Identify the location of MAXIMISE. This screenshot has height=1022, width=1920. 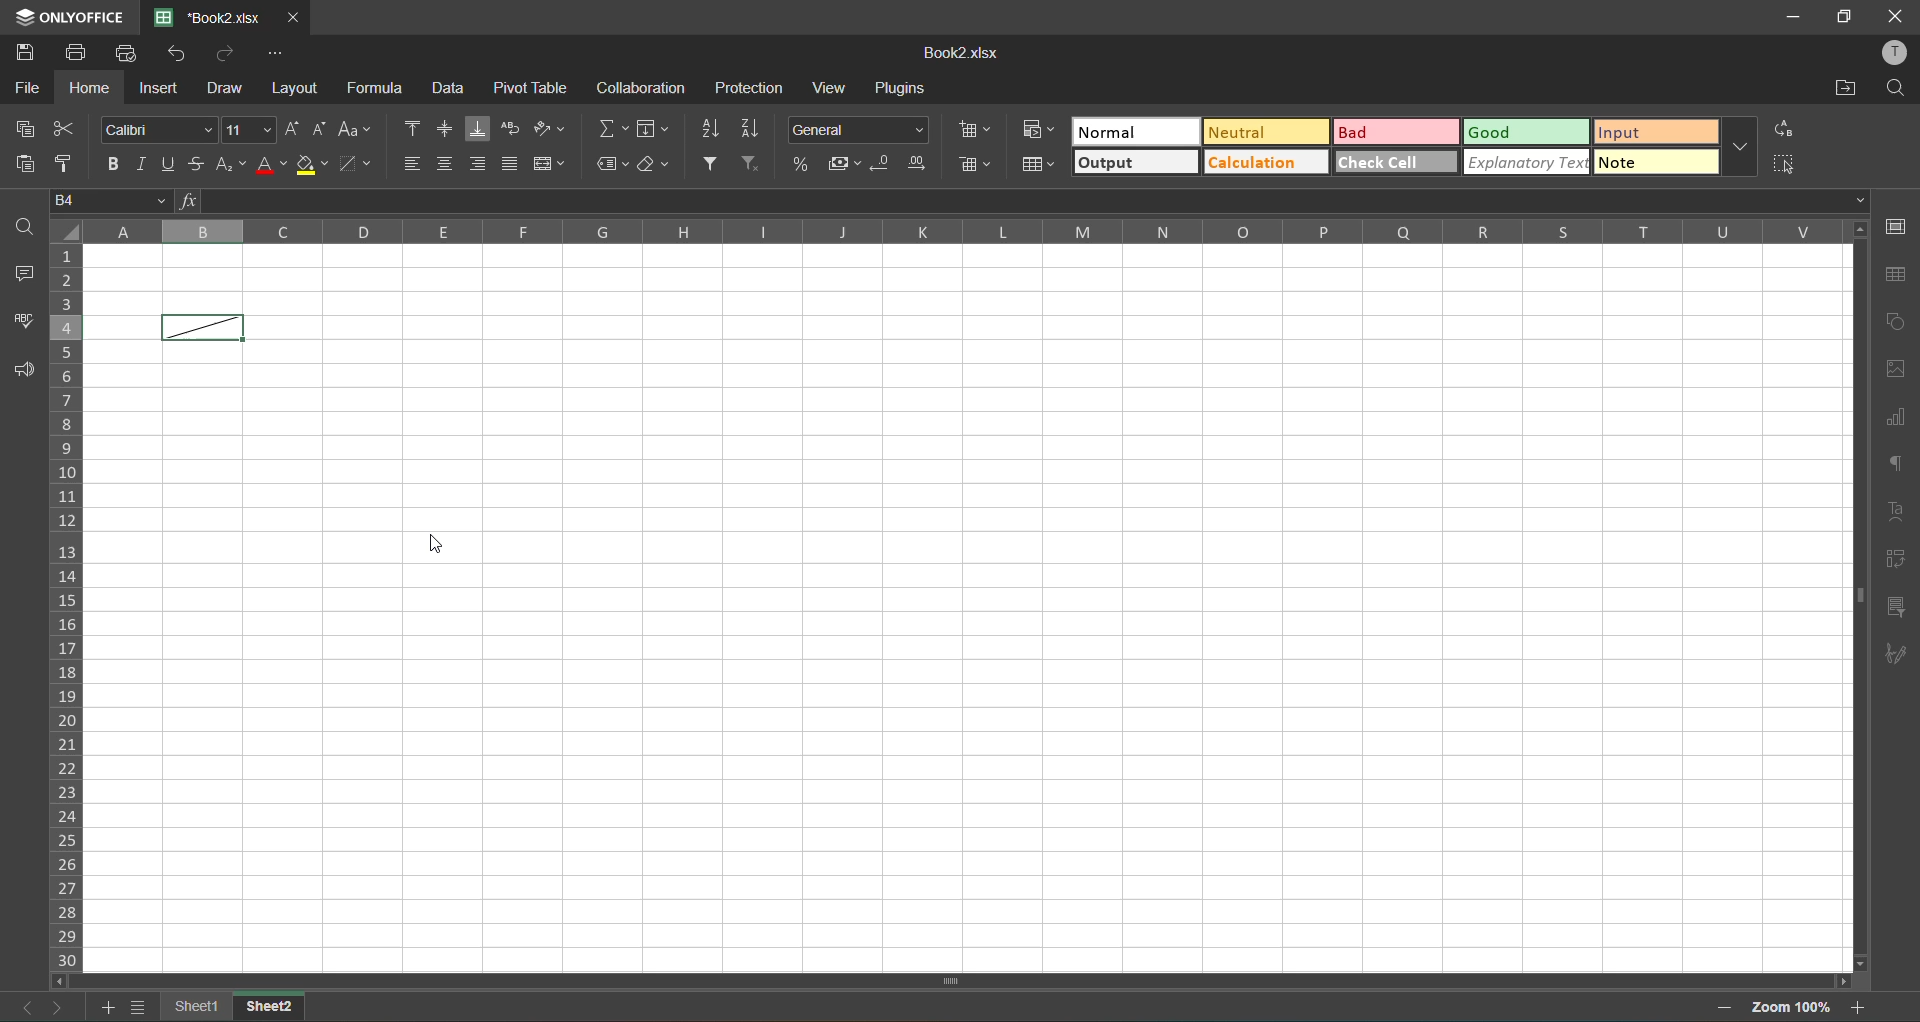
(1846, 19).